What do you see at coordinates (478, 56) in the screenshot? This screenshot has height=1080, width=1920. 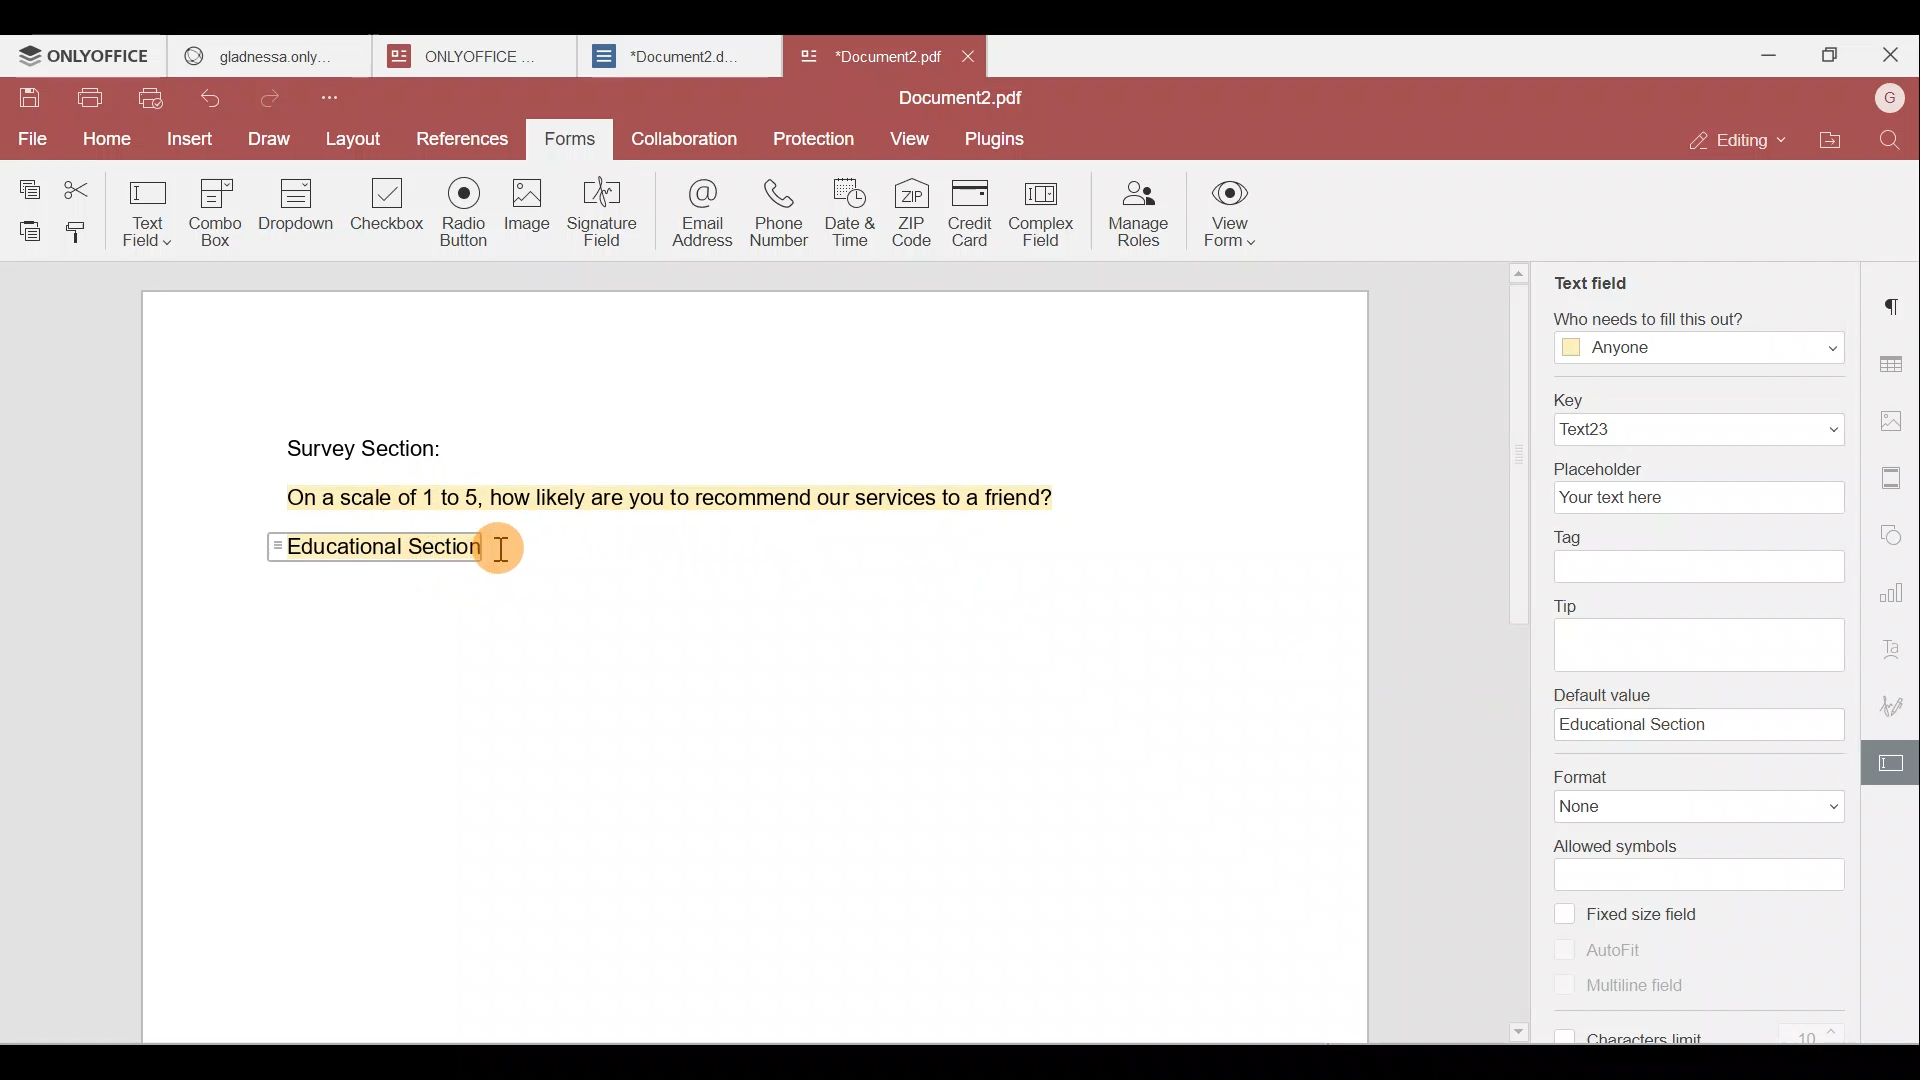 I see `ONLYOFFICE` at bounding box center [478, 56].